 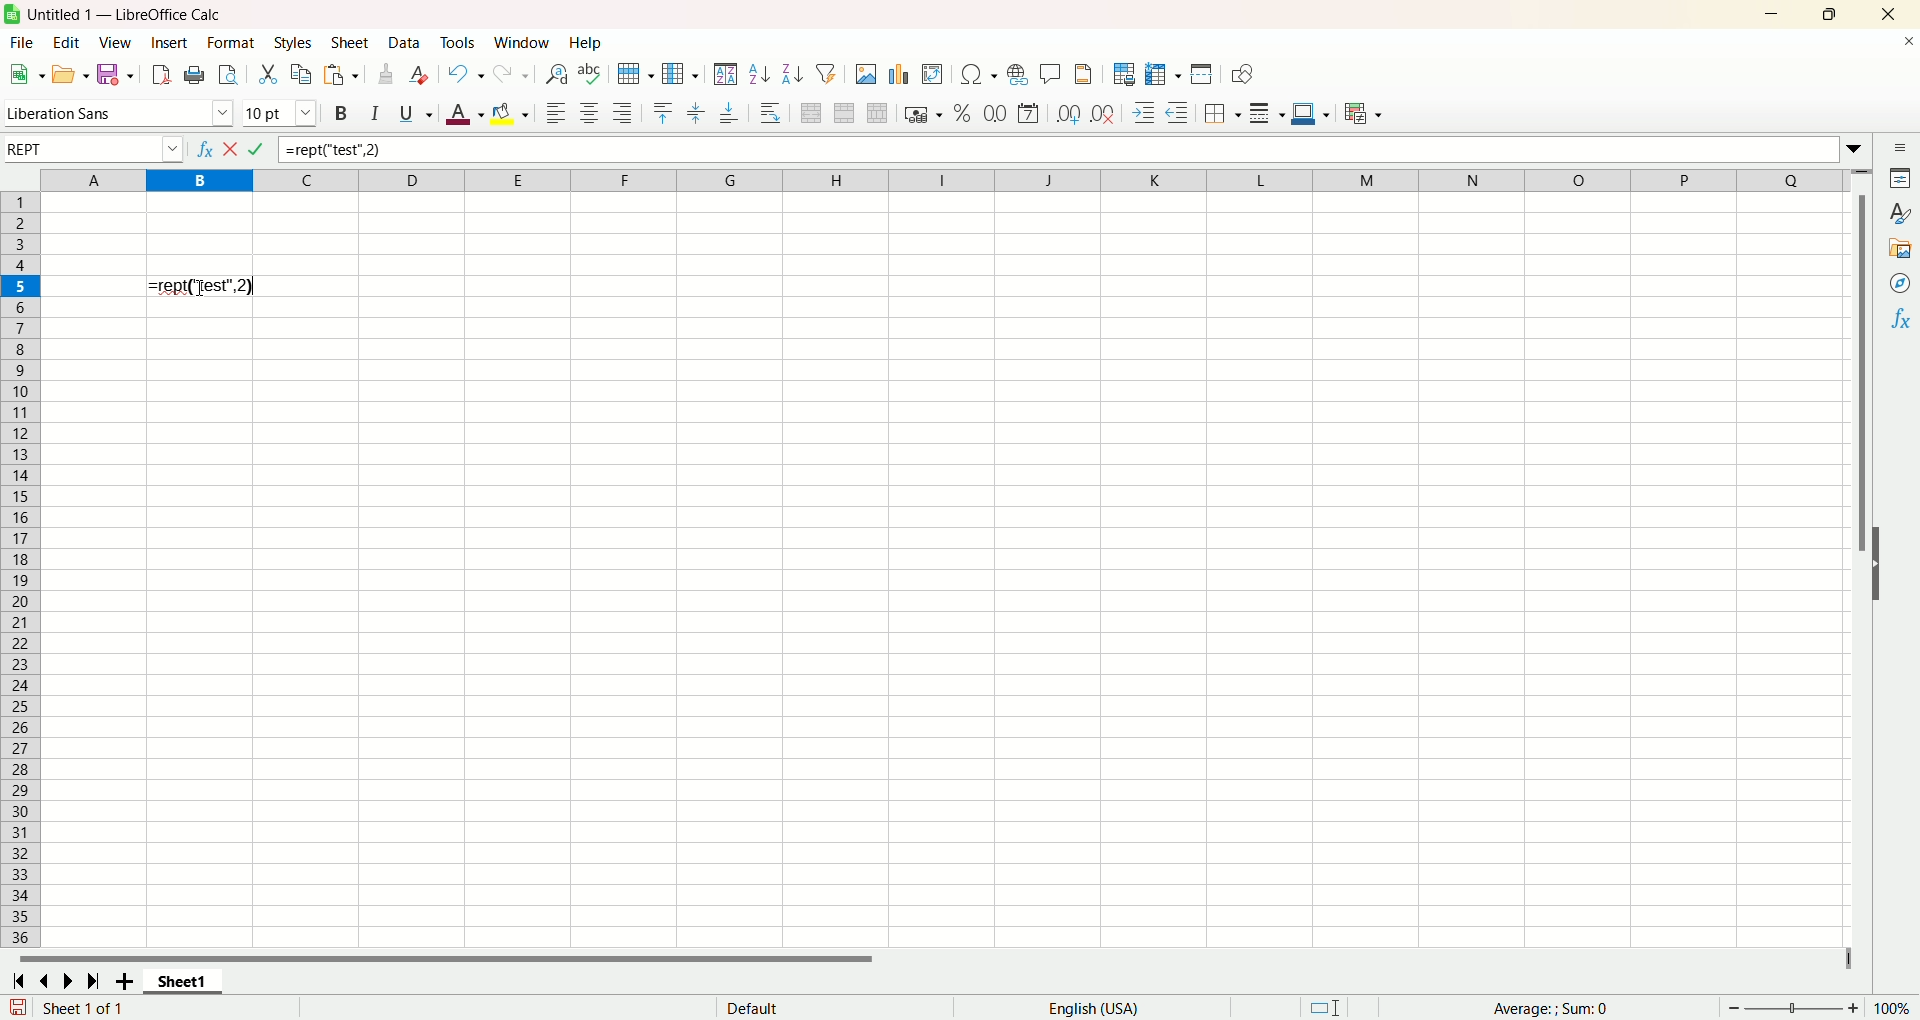 I want to click on columns, so click(x=931, y=181).